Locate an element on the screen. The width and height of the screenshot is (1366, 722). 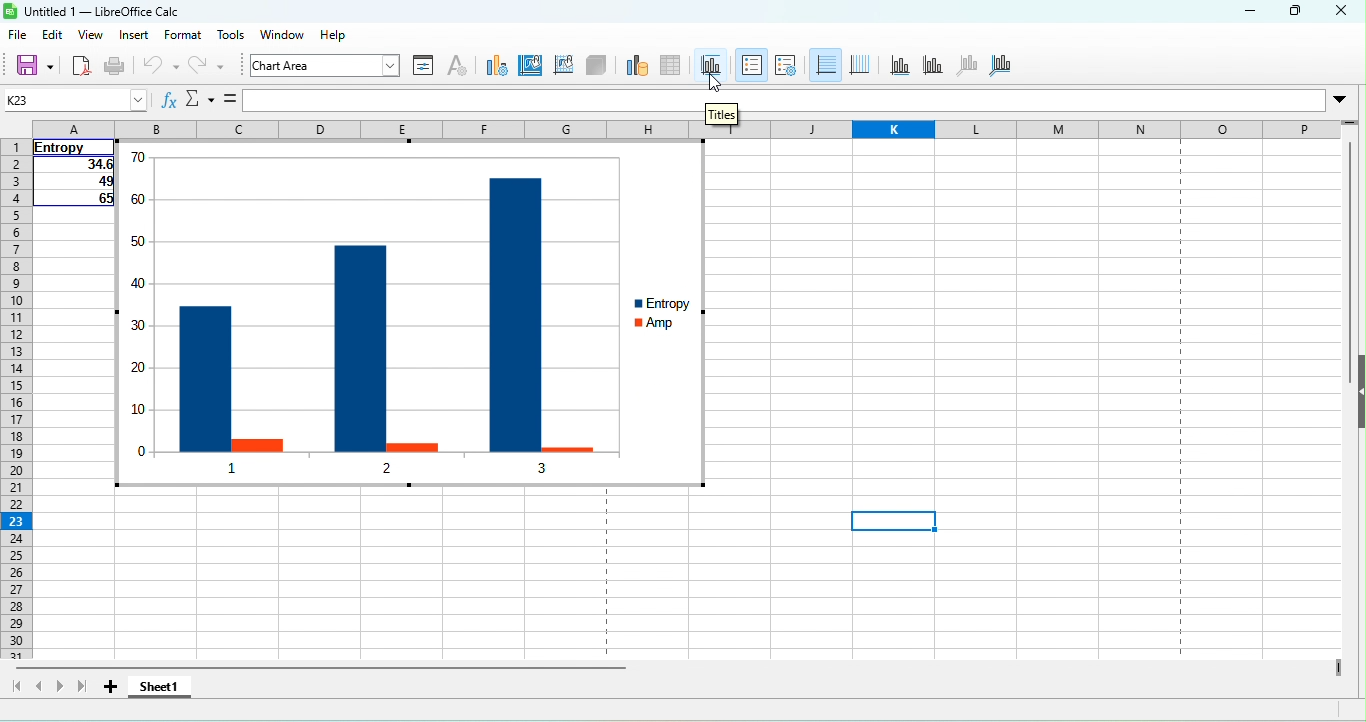
tool is located at coordinates (231, 37).